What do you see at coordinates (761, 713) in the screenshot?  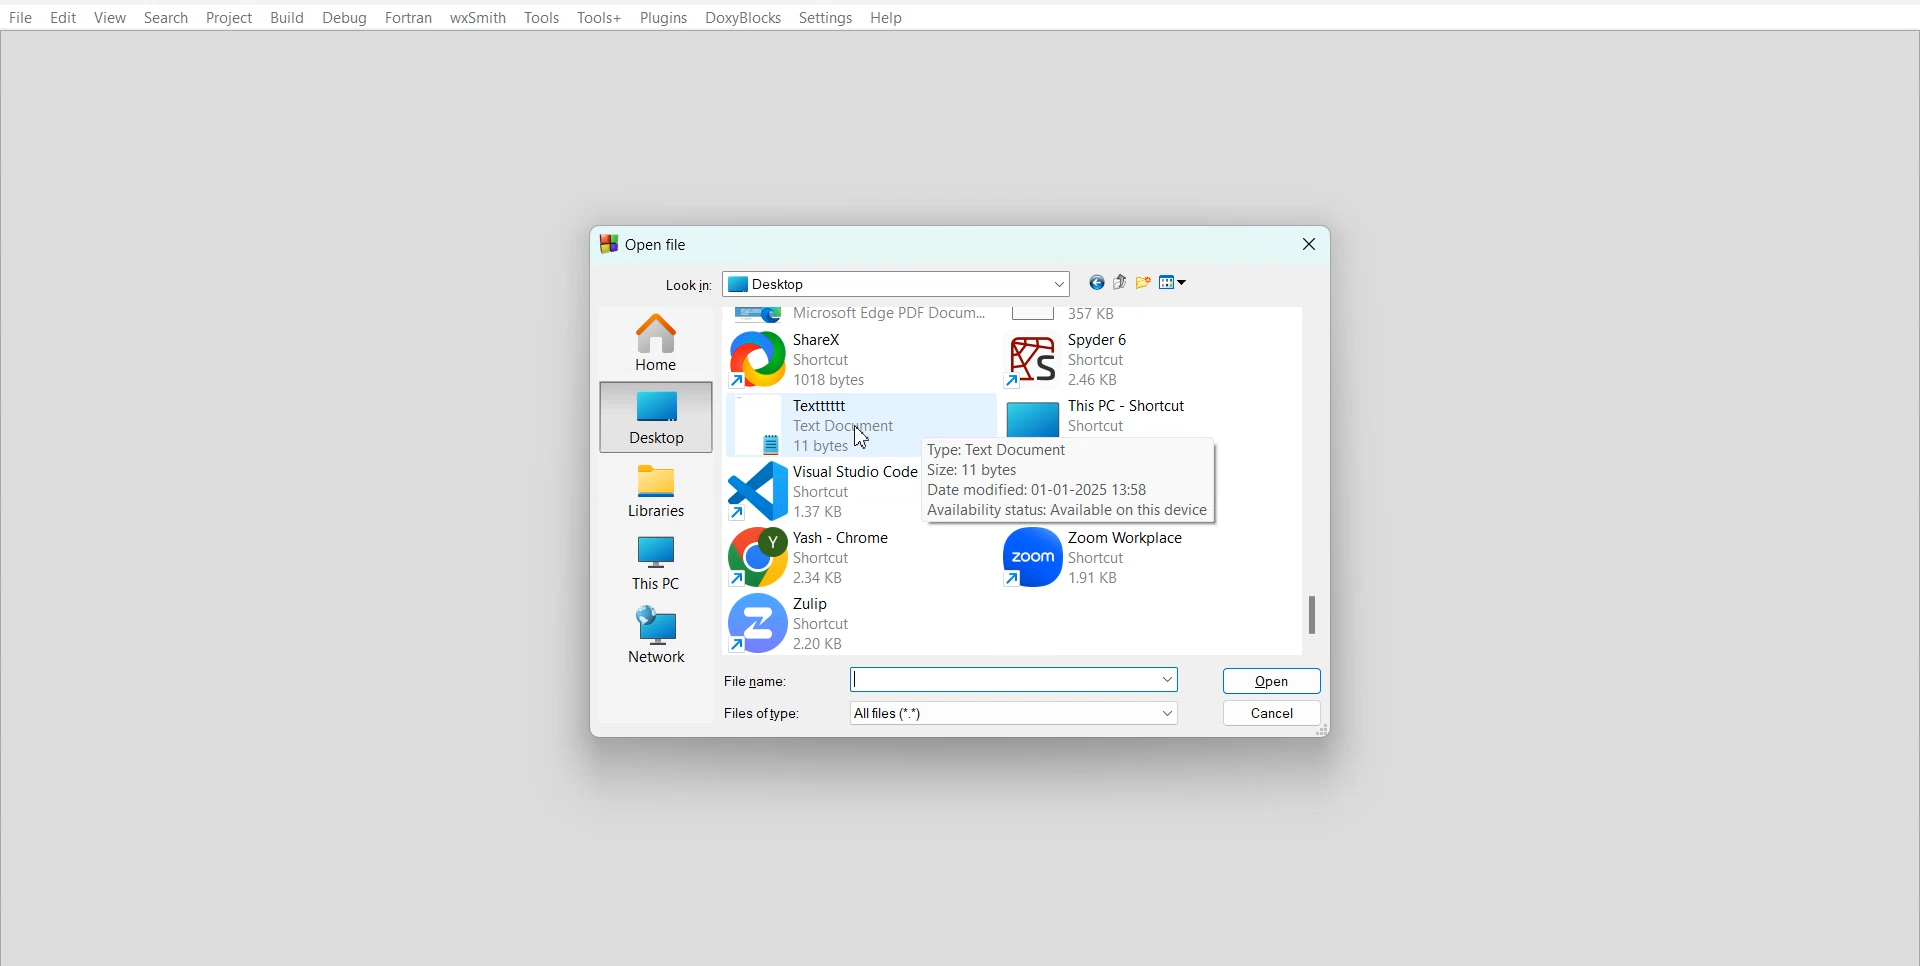 I see `Files of types` at bounding box center [761, 713].